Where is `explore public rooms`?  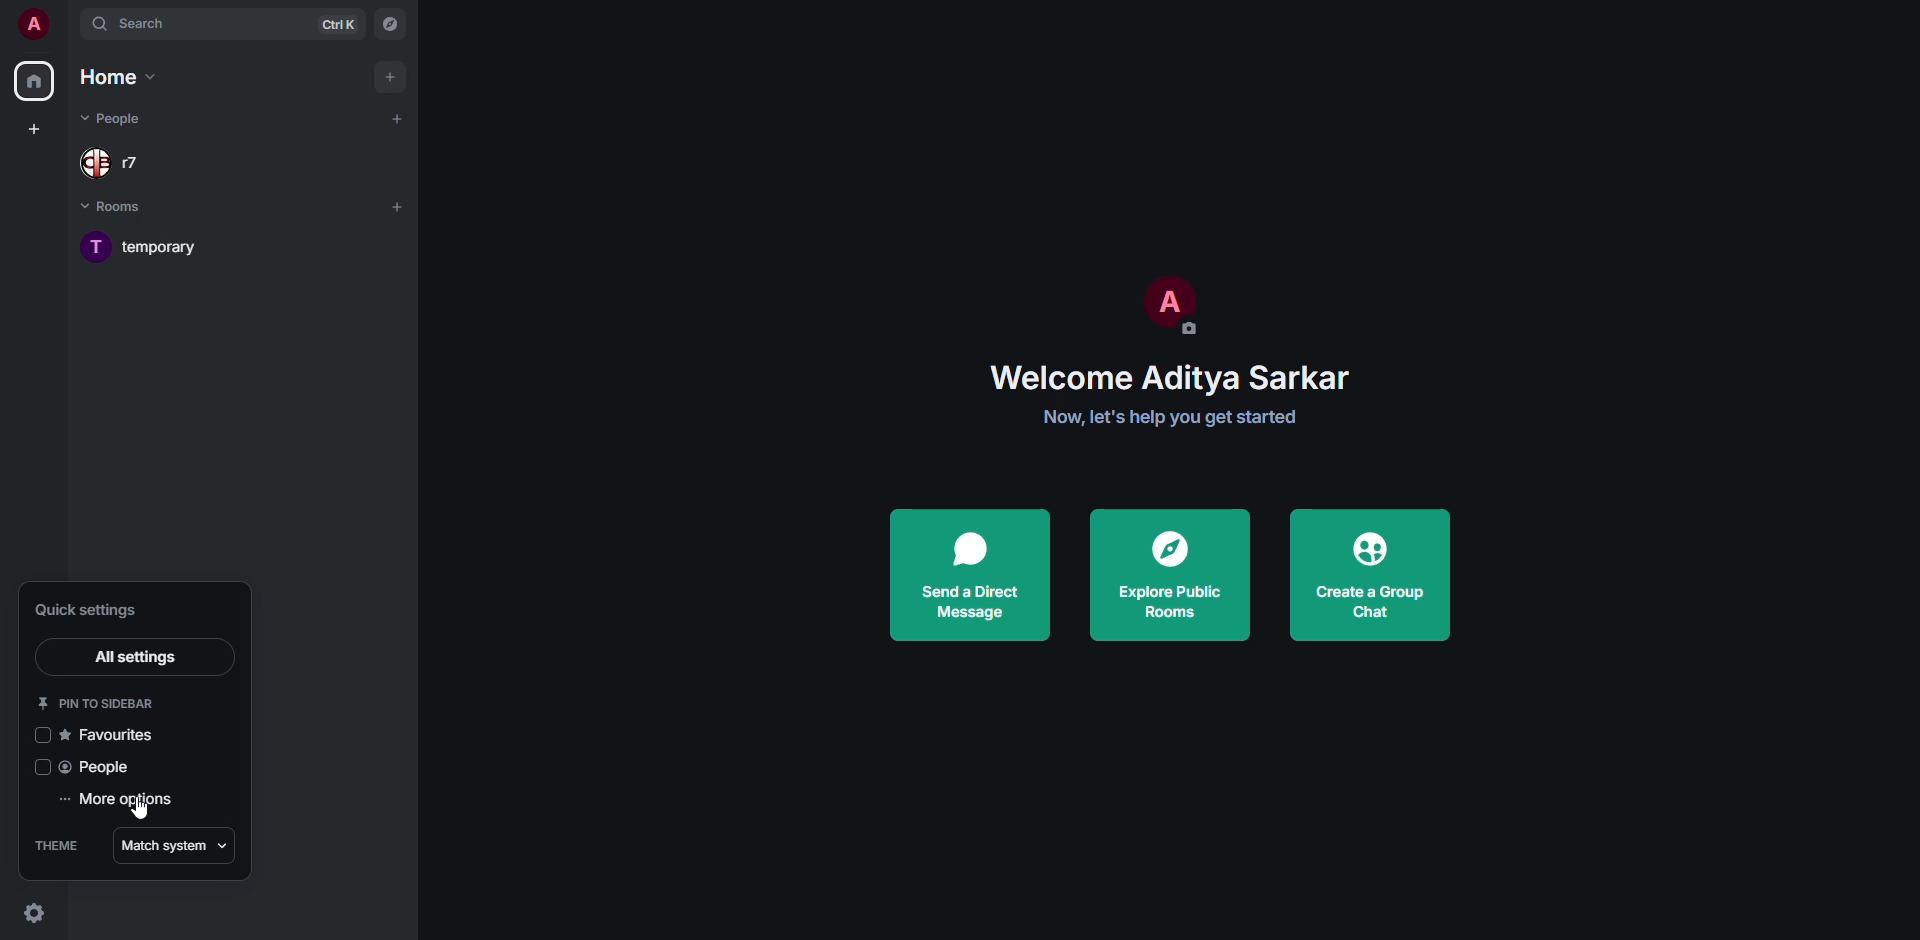
explore public rooms is located at coordinates (1168, 576).